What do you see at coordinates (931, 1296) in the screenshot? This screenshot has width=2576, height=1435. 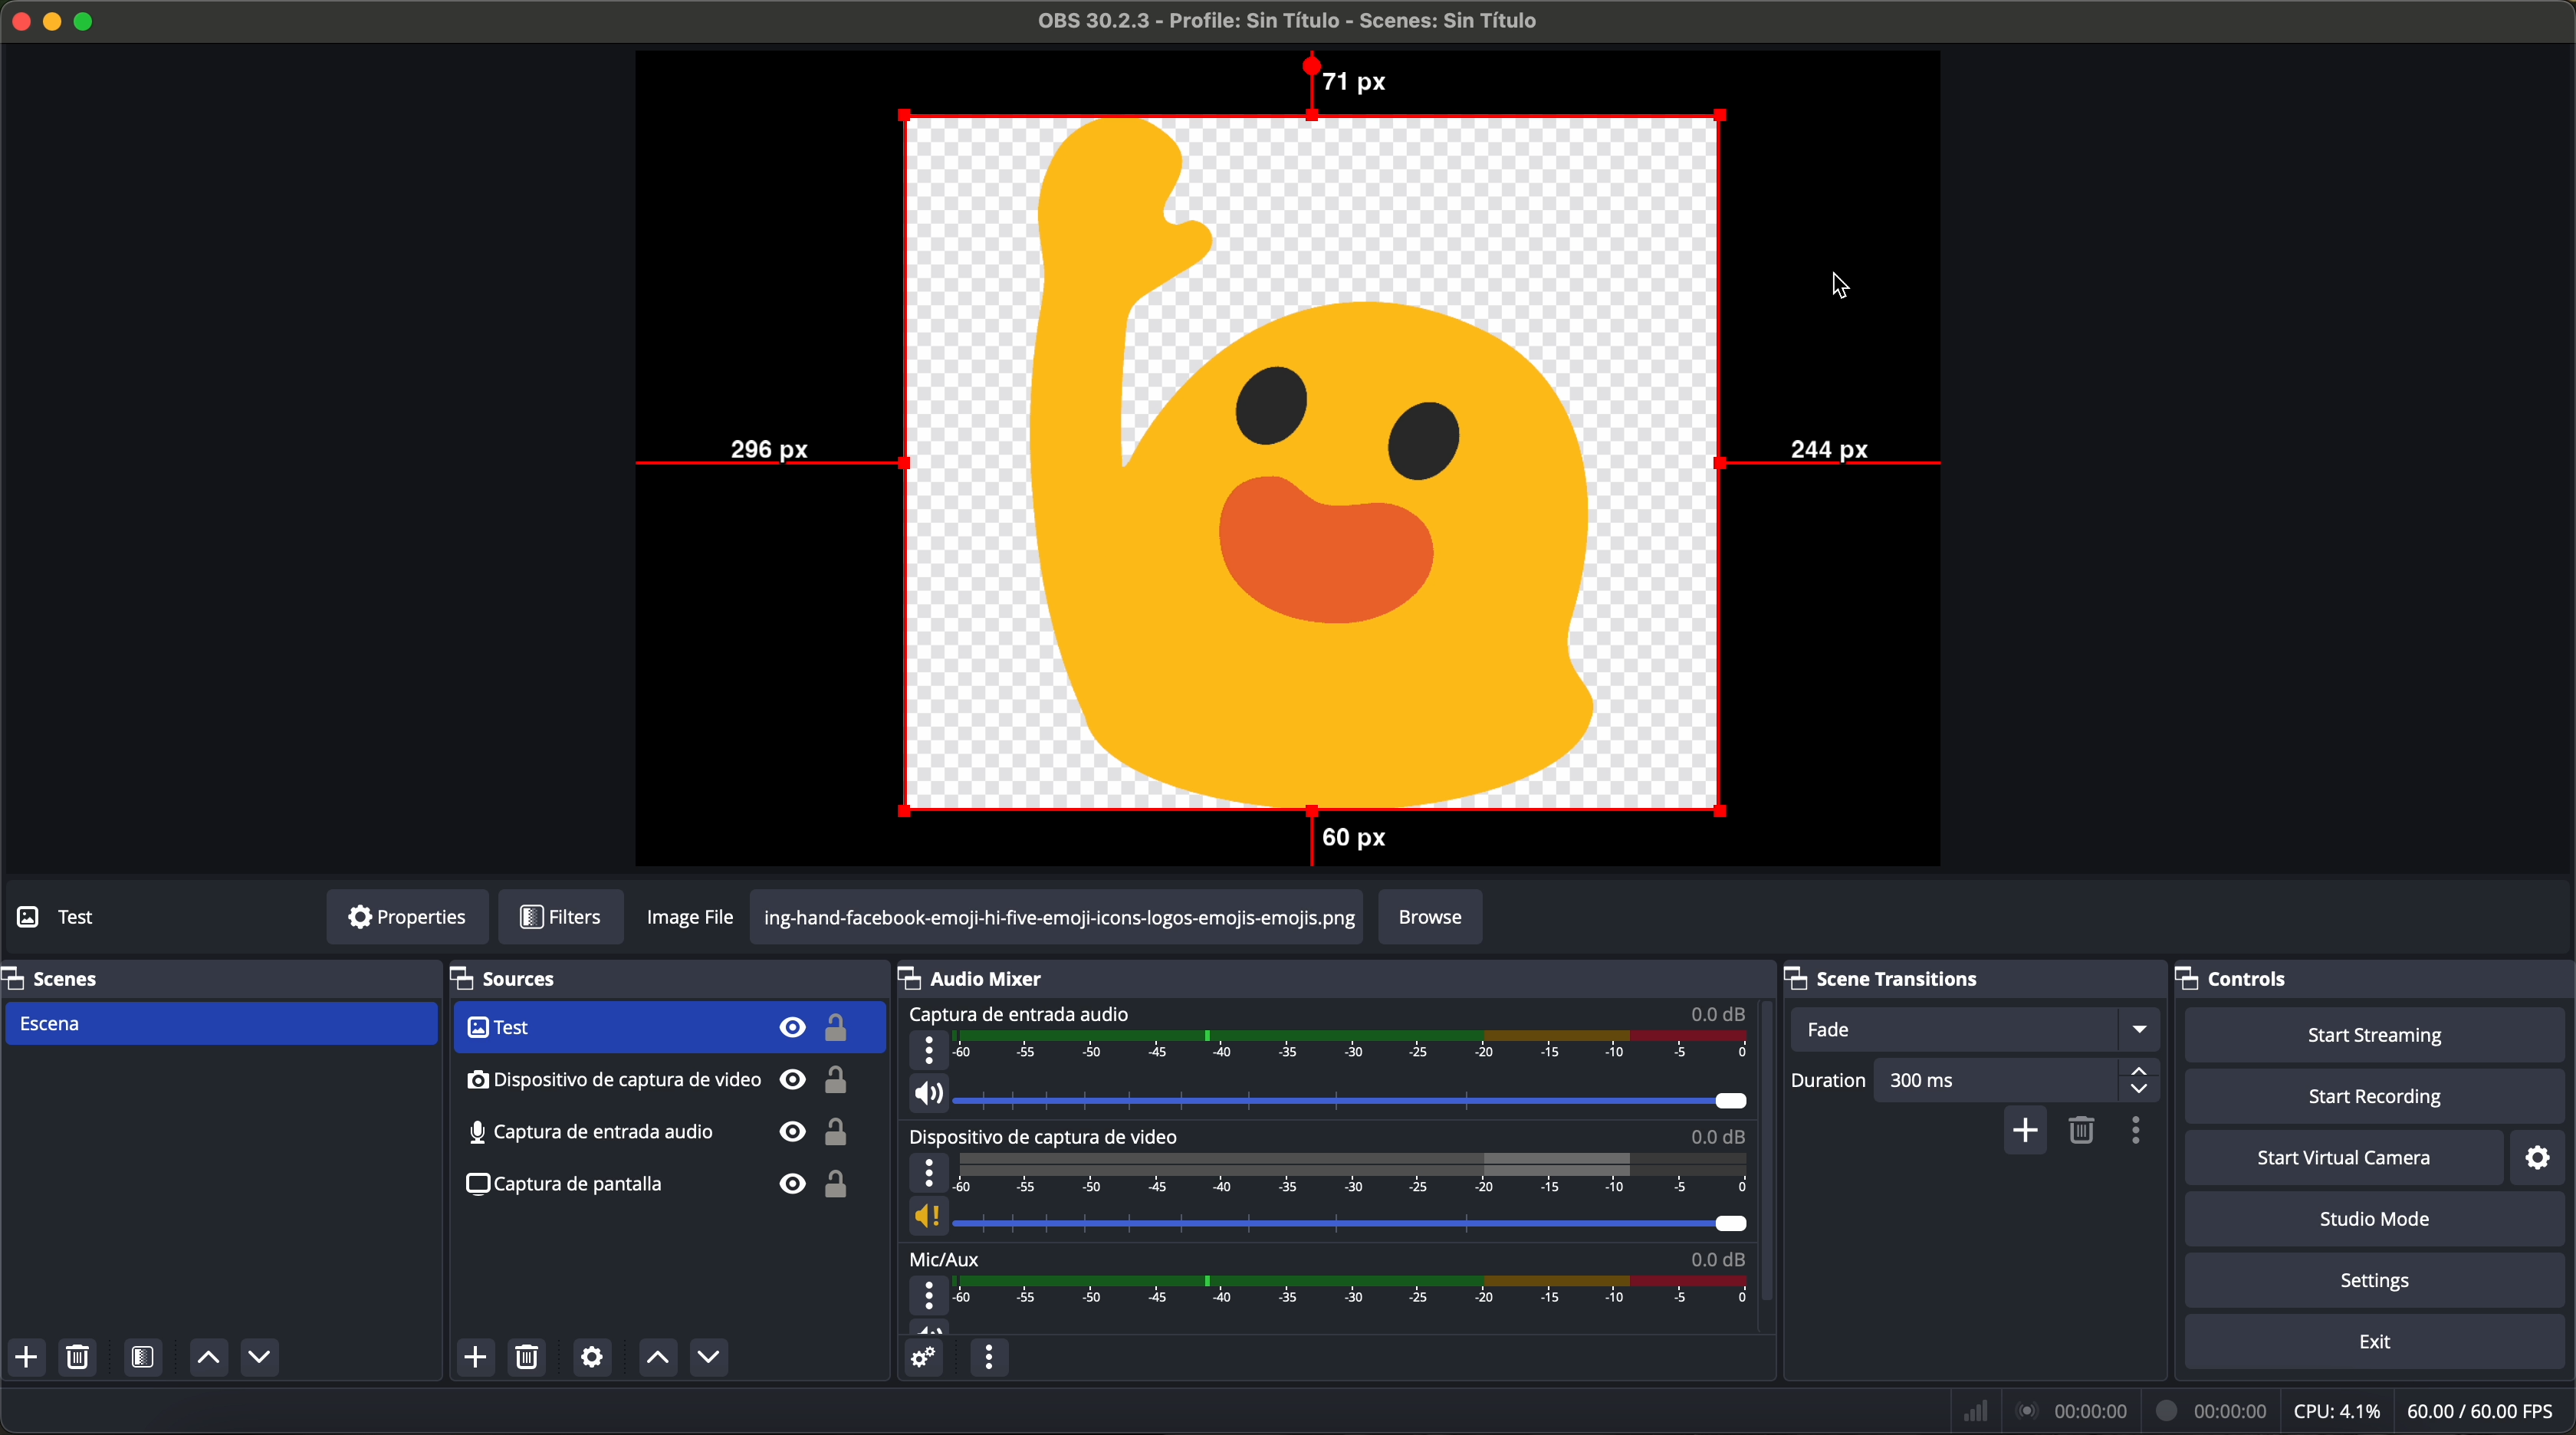 I see `more options` at bounding box center [931, 1296].